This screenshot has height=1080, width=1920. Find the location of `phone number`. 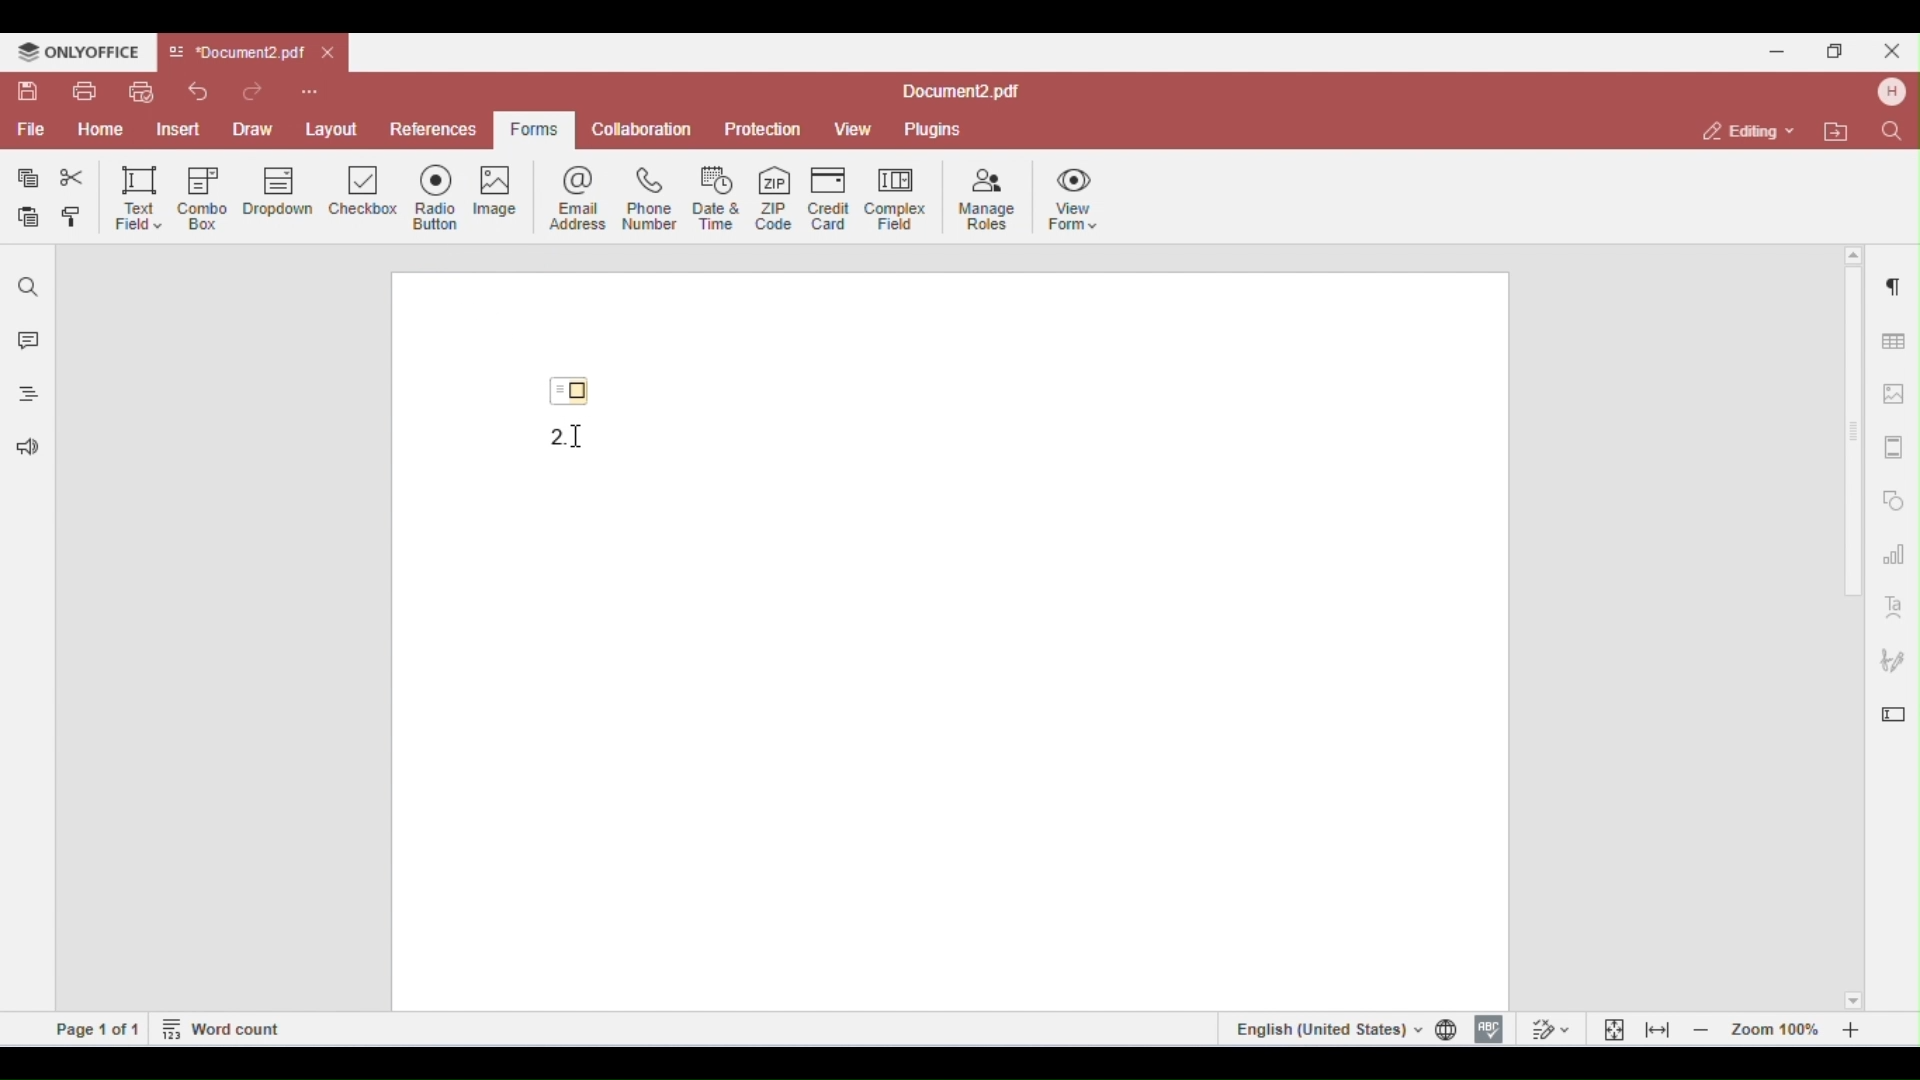

phone number is located at coordinates (648, 198).